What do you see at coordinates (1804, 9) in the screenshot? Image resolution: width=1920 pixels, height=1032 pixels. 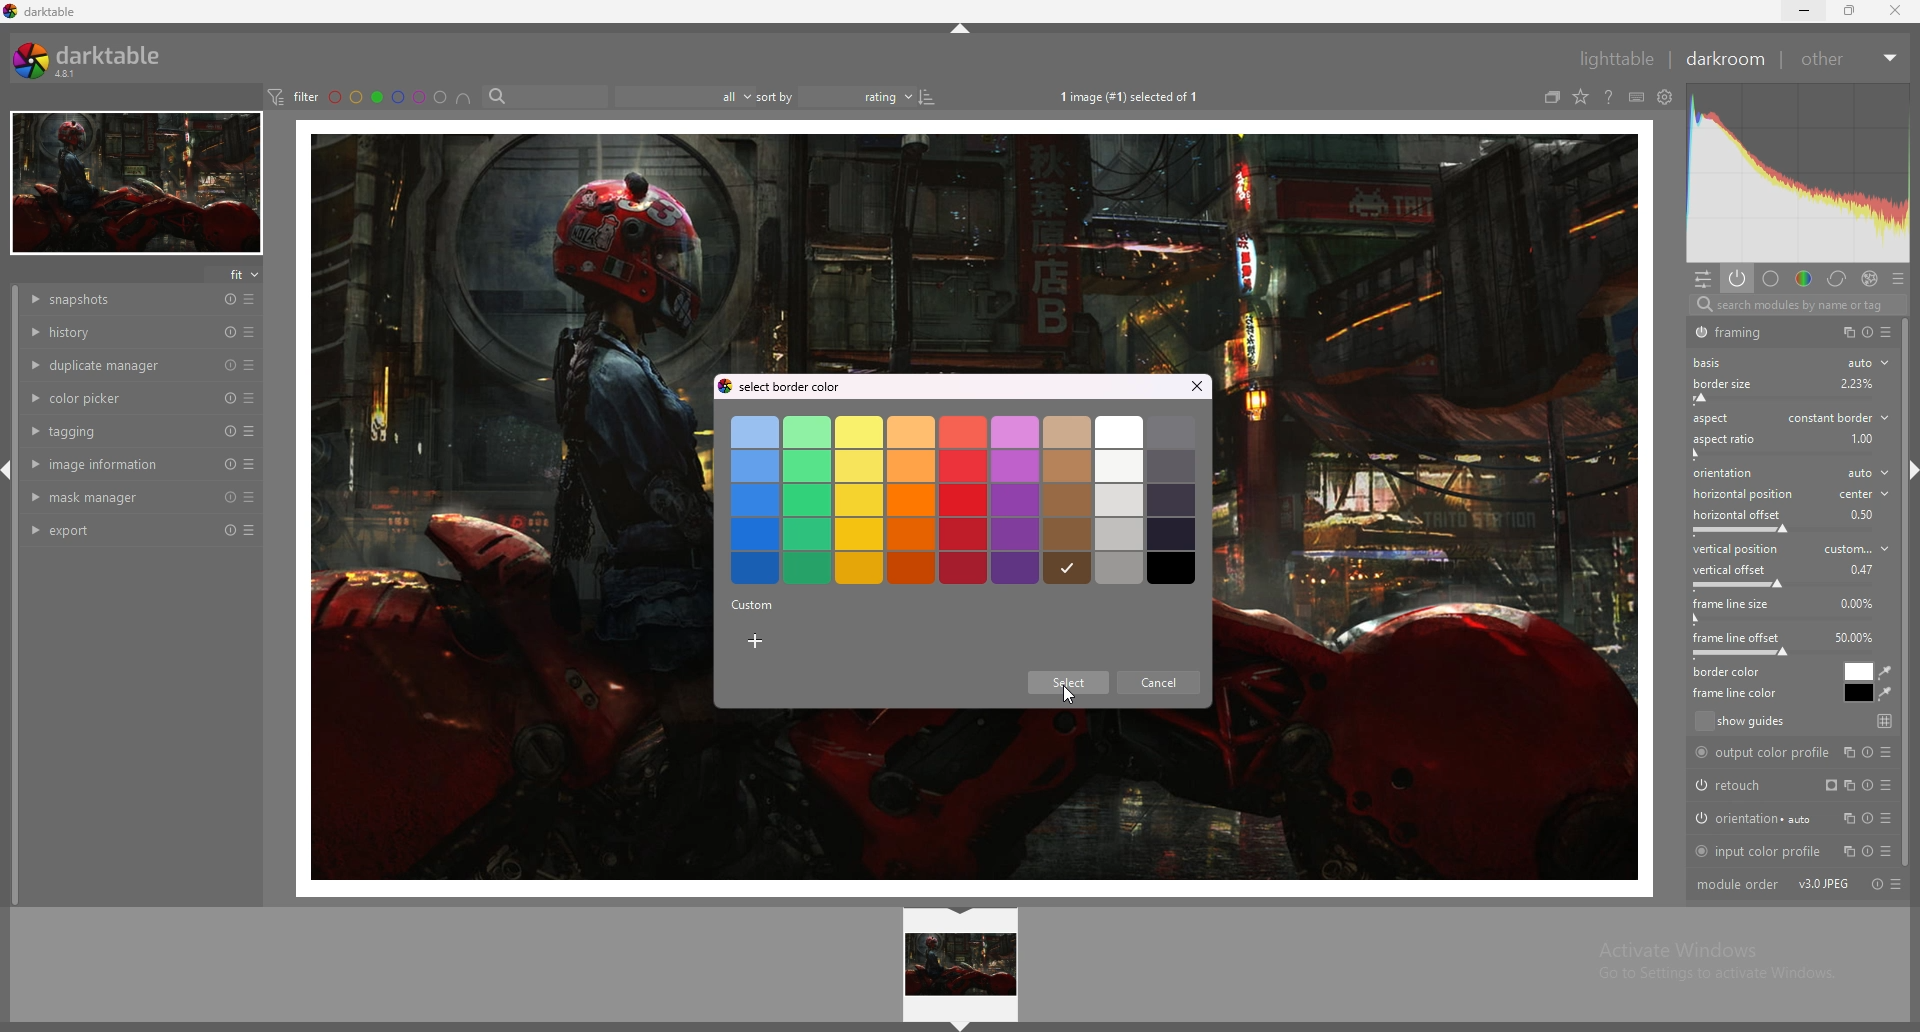 I see `minimize` at bounding box center [1804, 9].